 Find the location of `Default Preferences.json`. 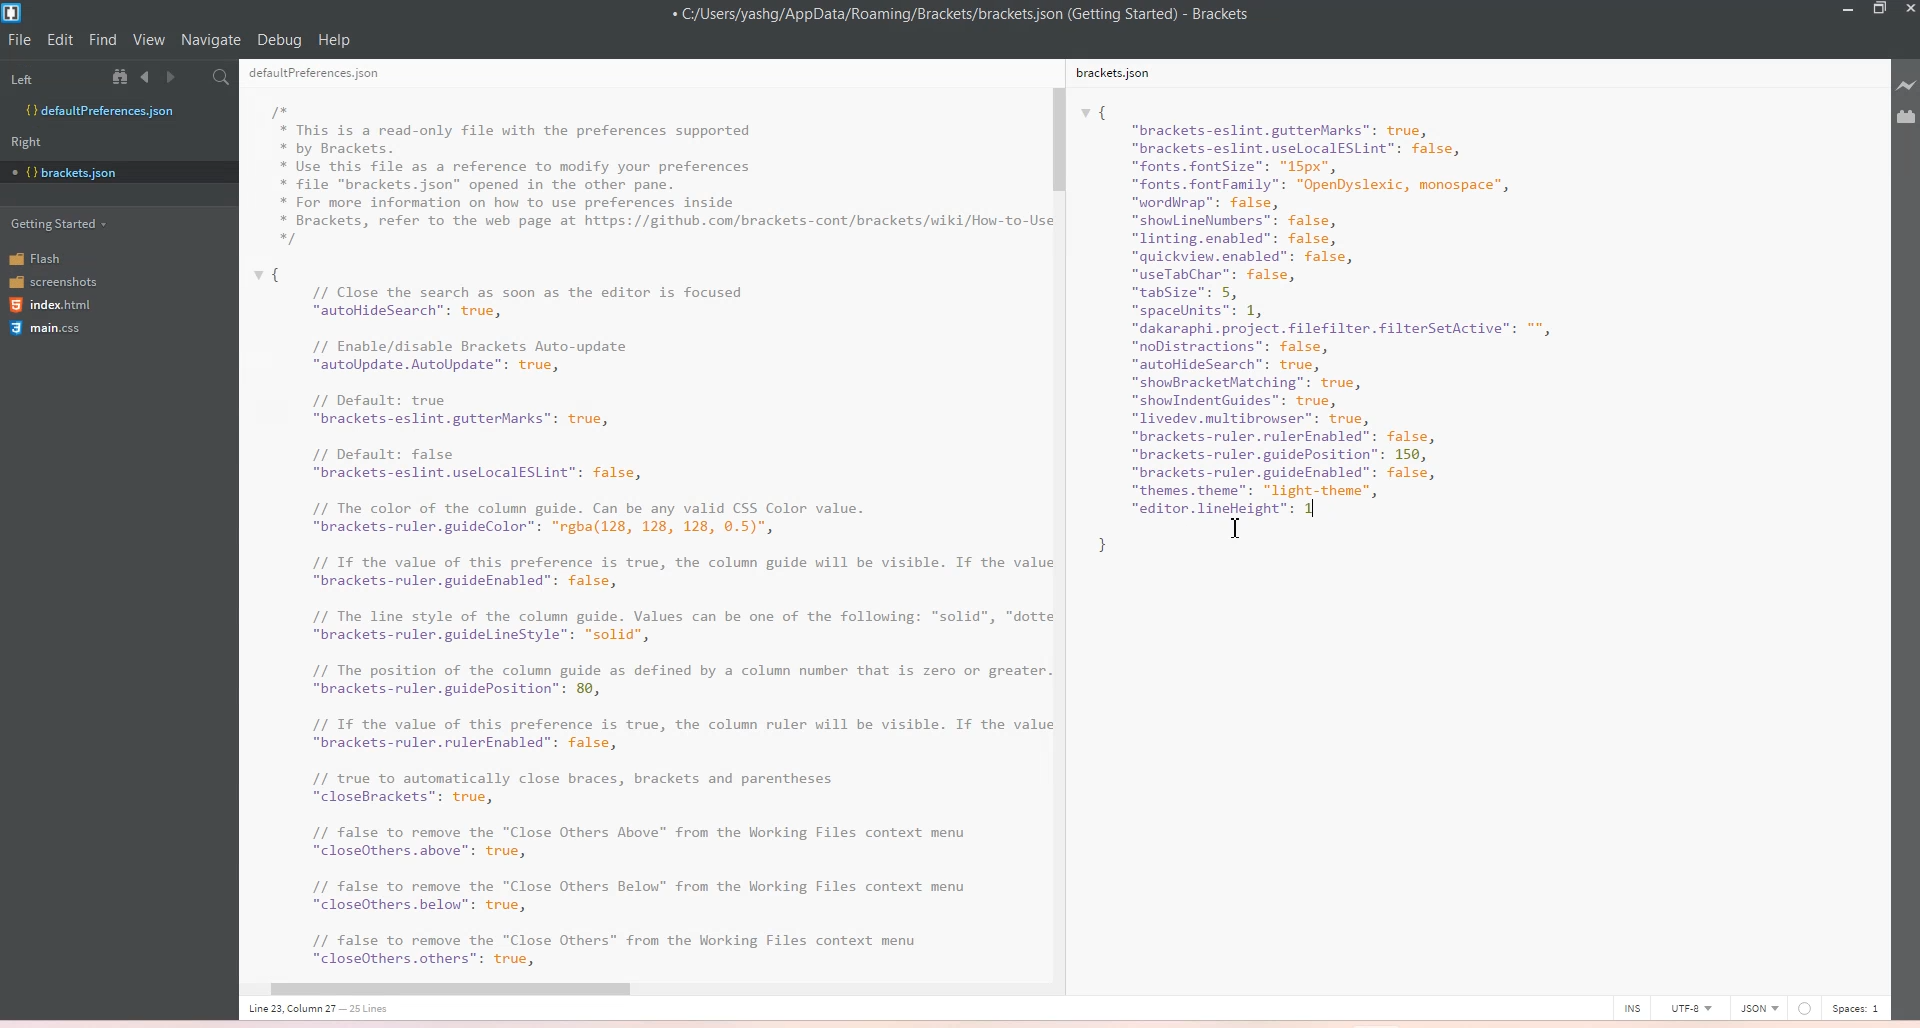

Default Preferences.json is located at coordinates (99, 110).